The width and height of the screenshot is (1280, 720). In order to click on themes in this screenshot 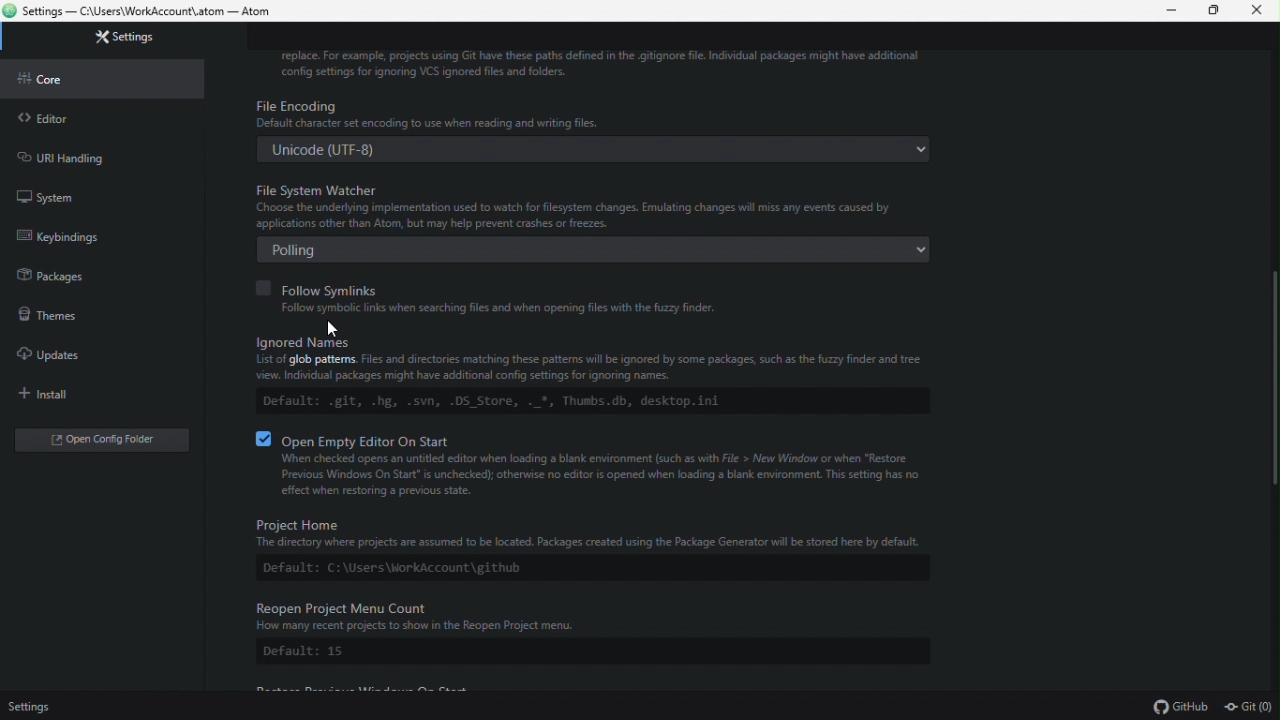, I will do `click(89, 318)`.